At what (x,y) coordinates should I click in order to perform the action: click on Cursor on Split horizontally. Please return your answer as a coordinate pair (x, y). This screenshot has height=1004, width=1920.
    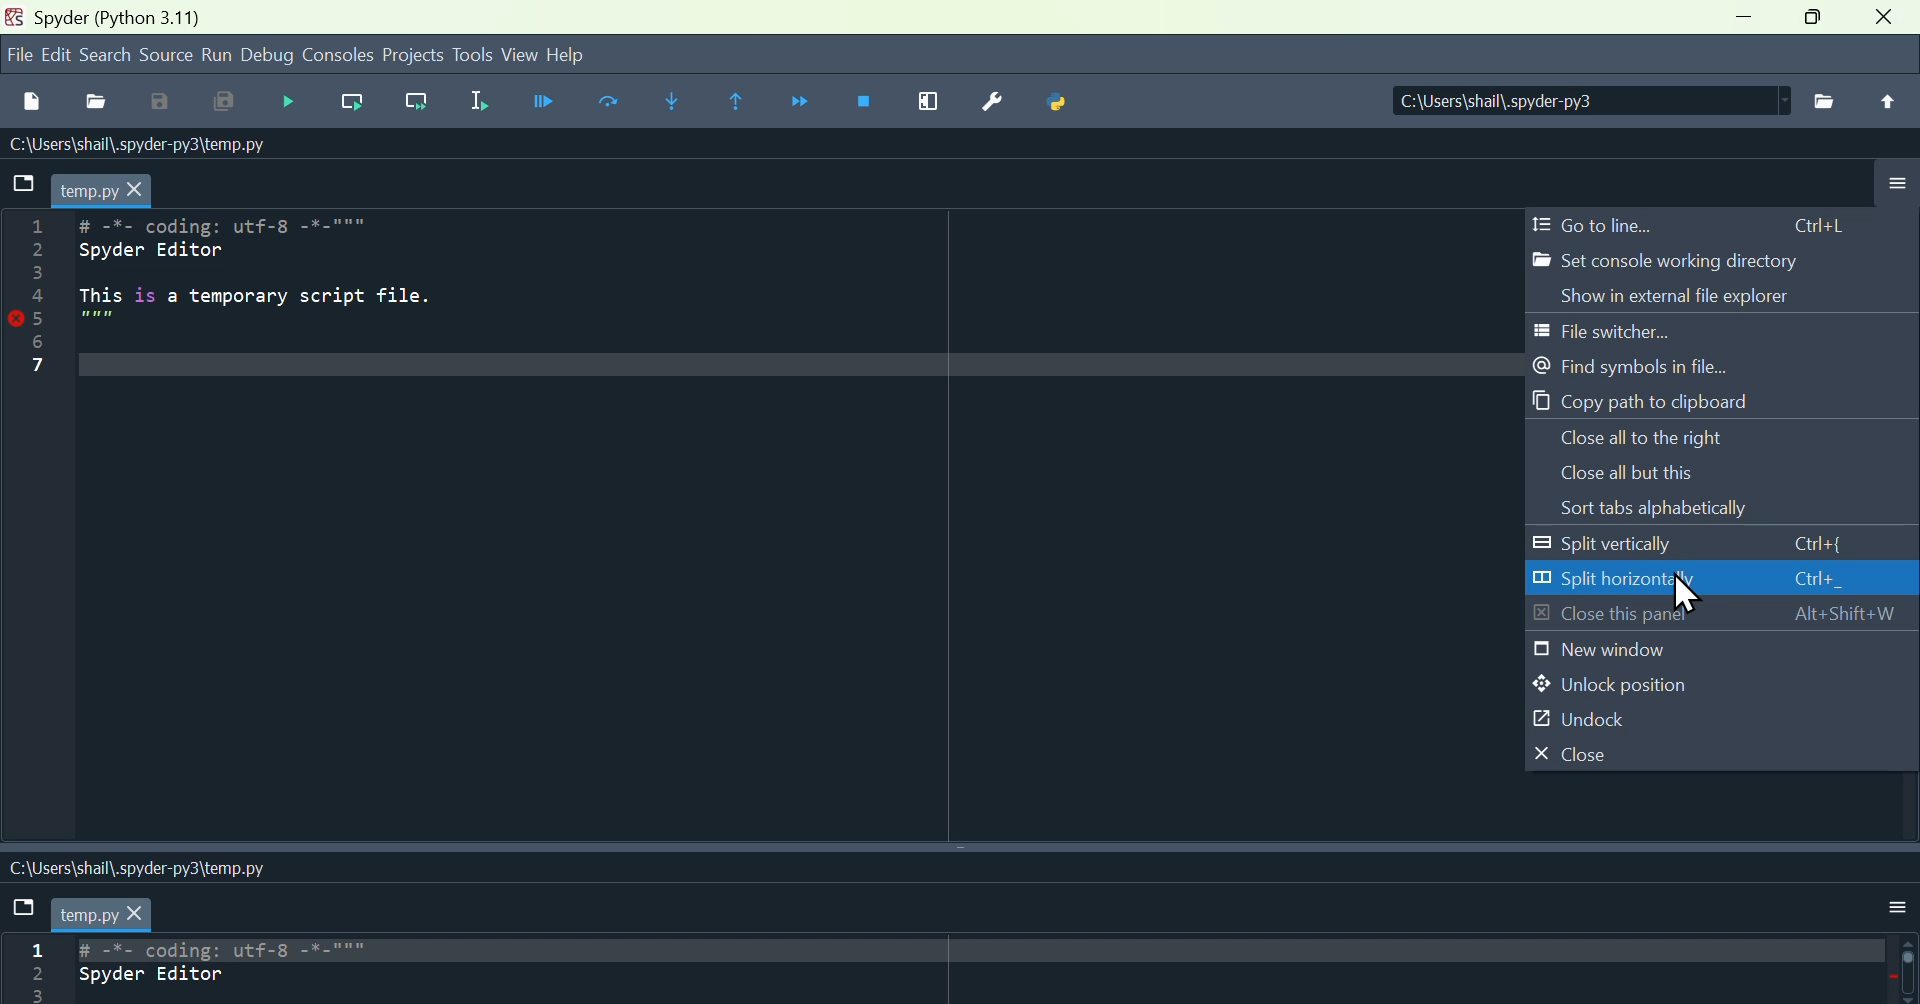
    Looking at the image, I should click on (1686, 596).